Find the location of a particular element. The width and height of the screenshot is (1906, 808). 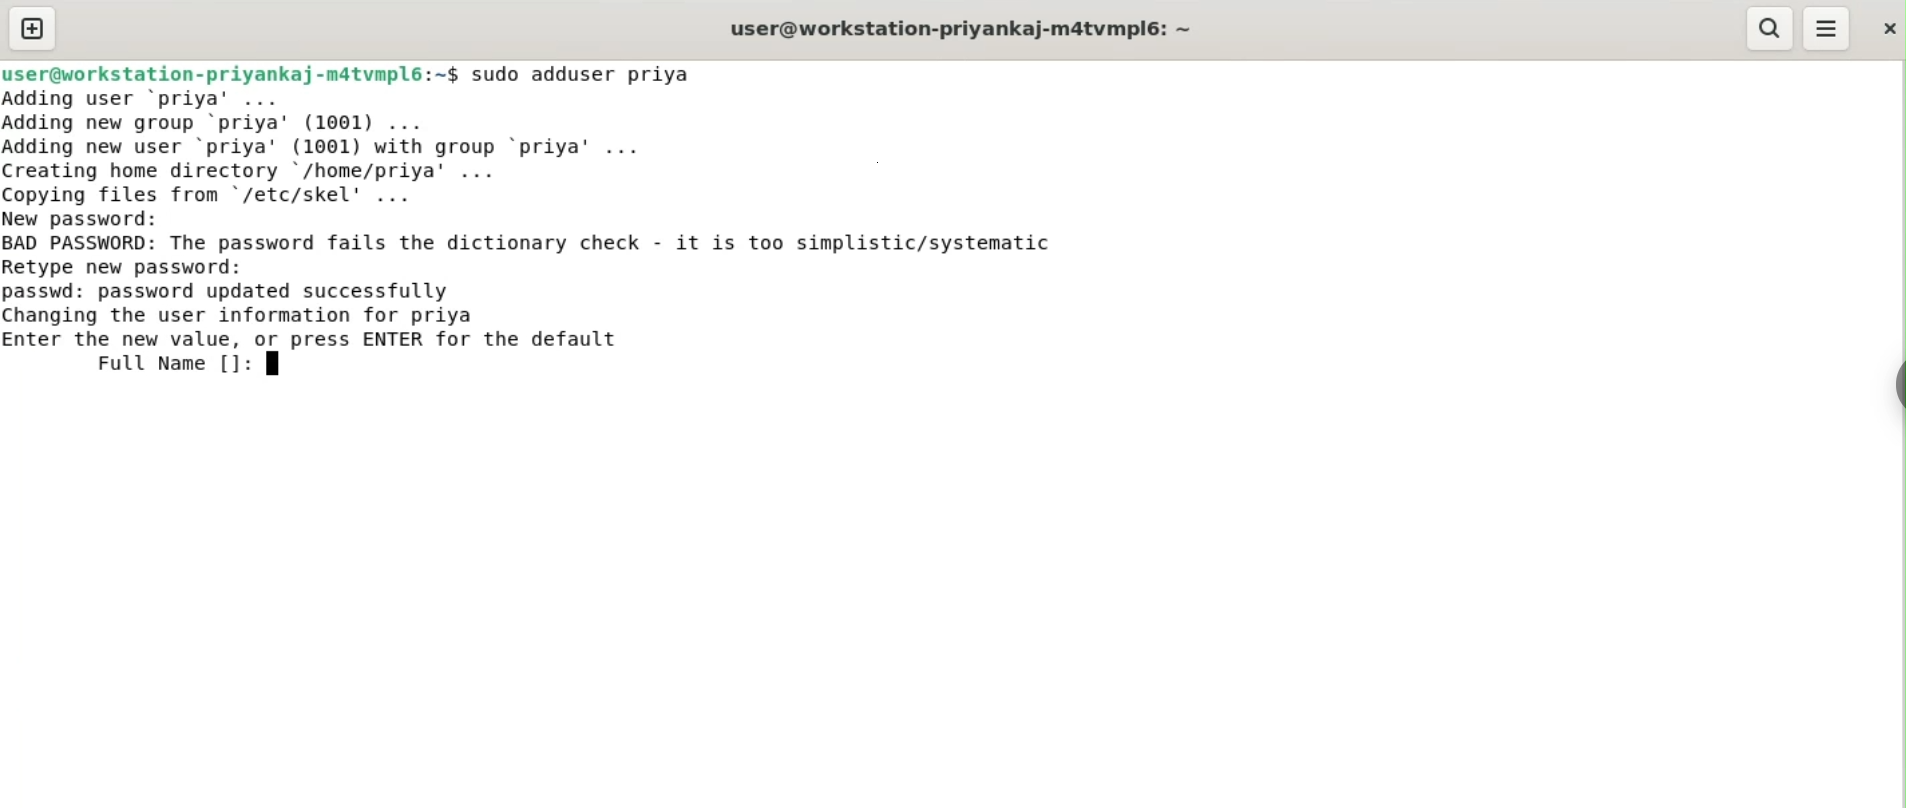

sudo adduser priya is located at coordinates (595, 74).